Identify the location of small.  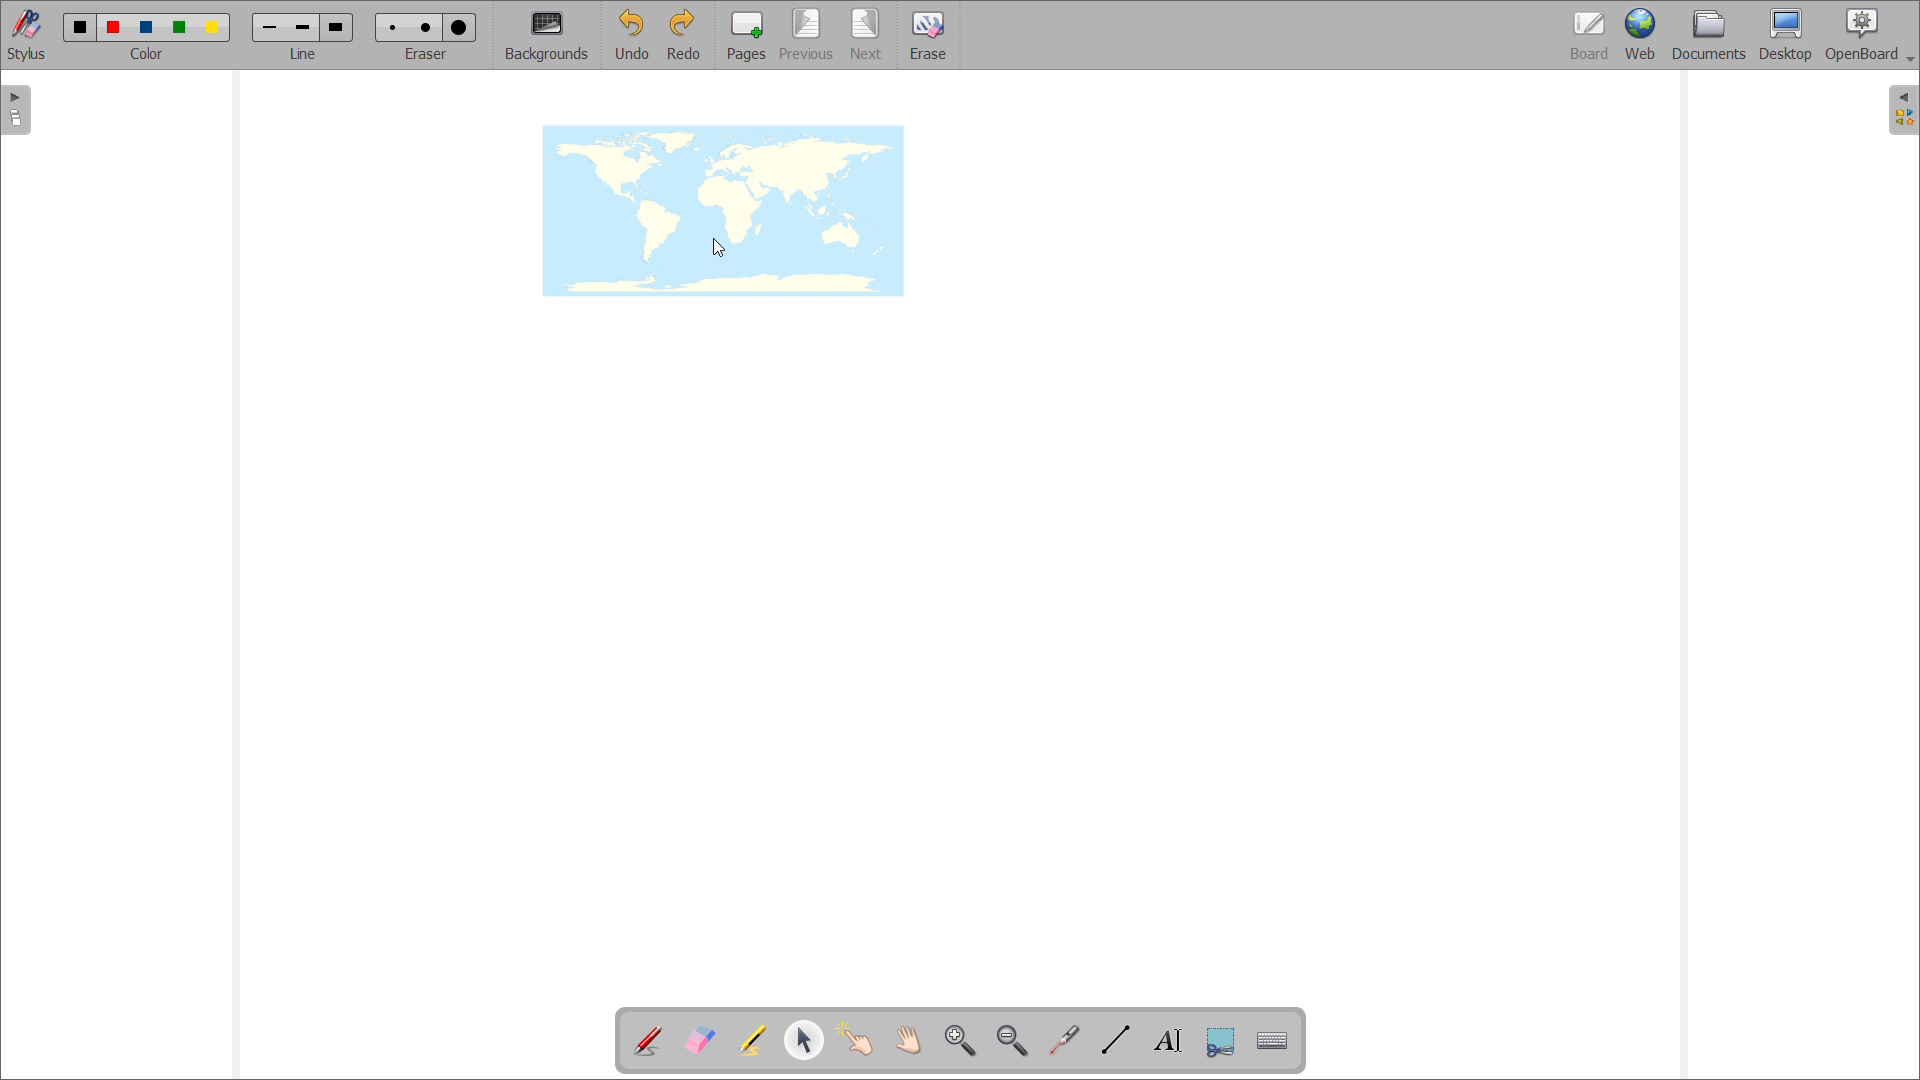
(393, 28).